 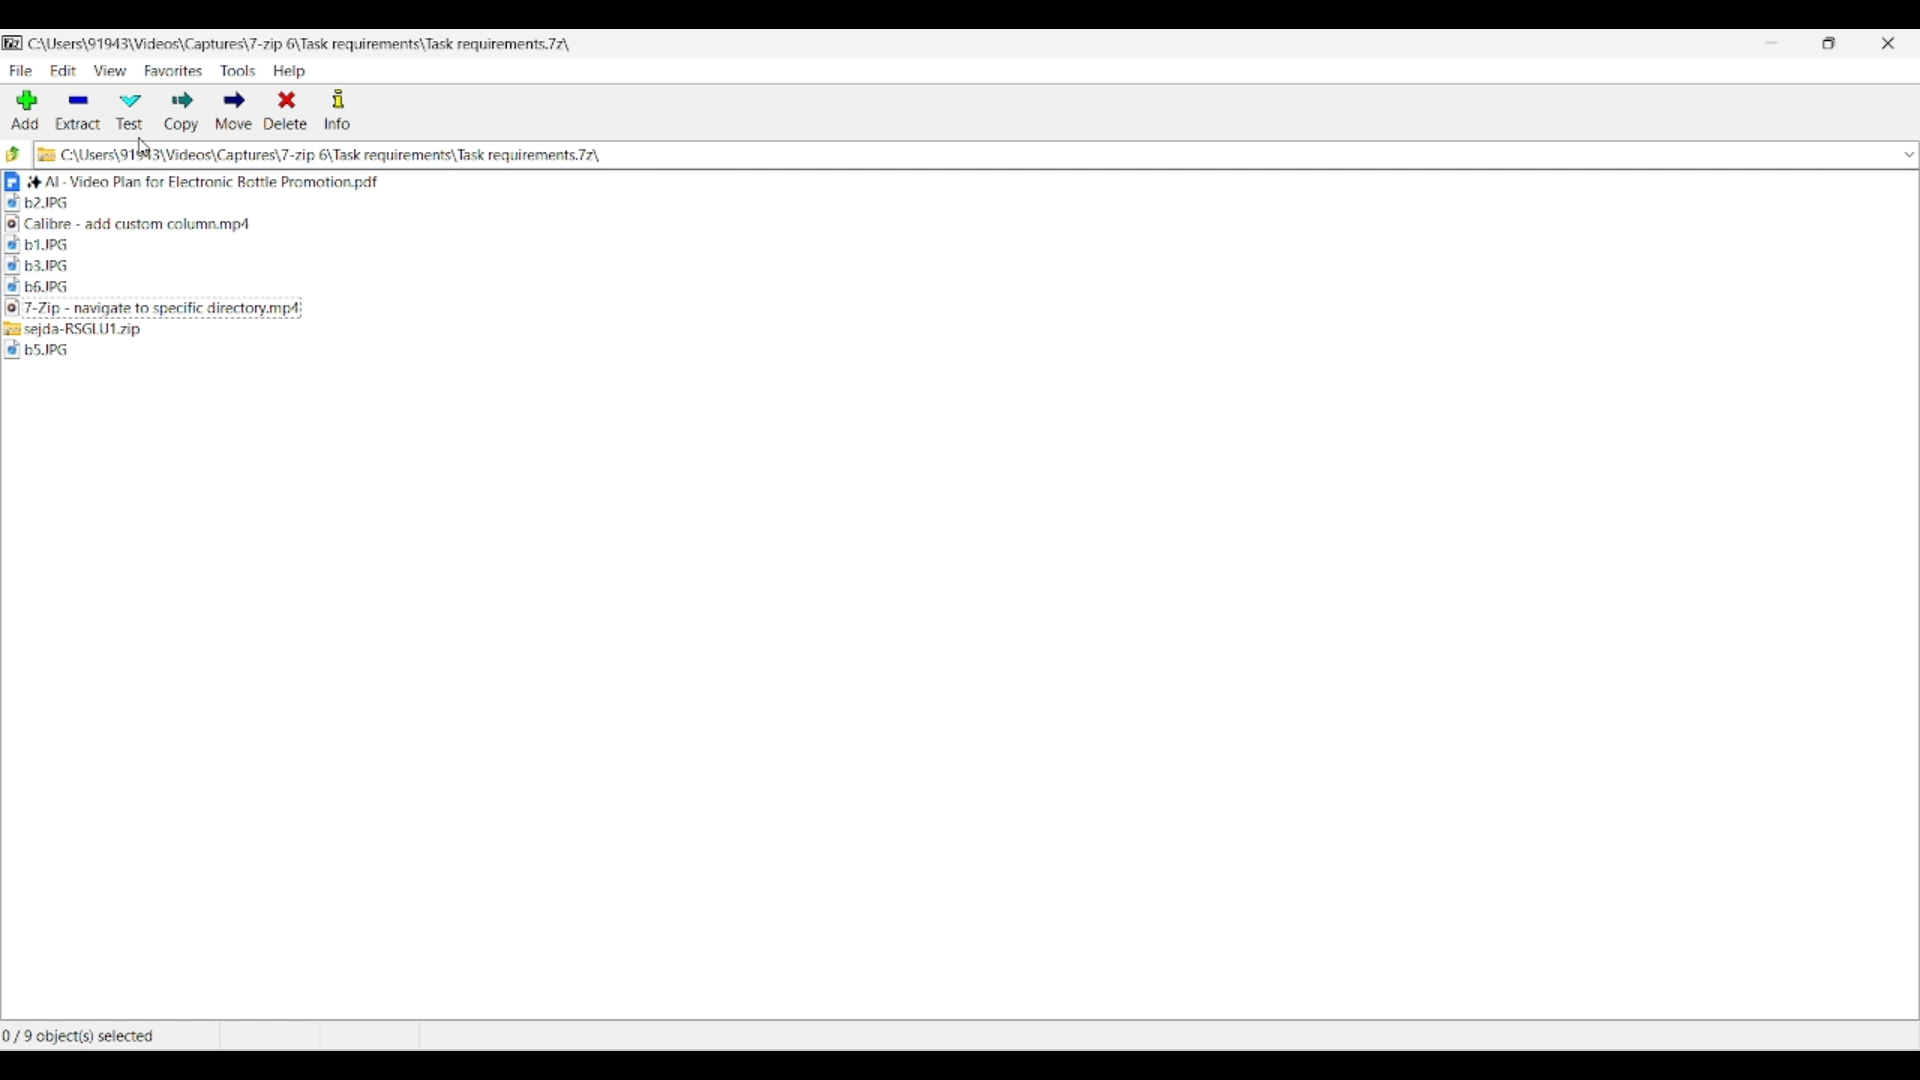 I want to click on file 2 and type, so click(x=548, y=205).